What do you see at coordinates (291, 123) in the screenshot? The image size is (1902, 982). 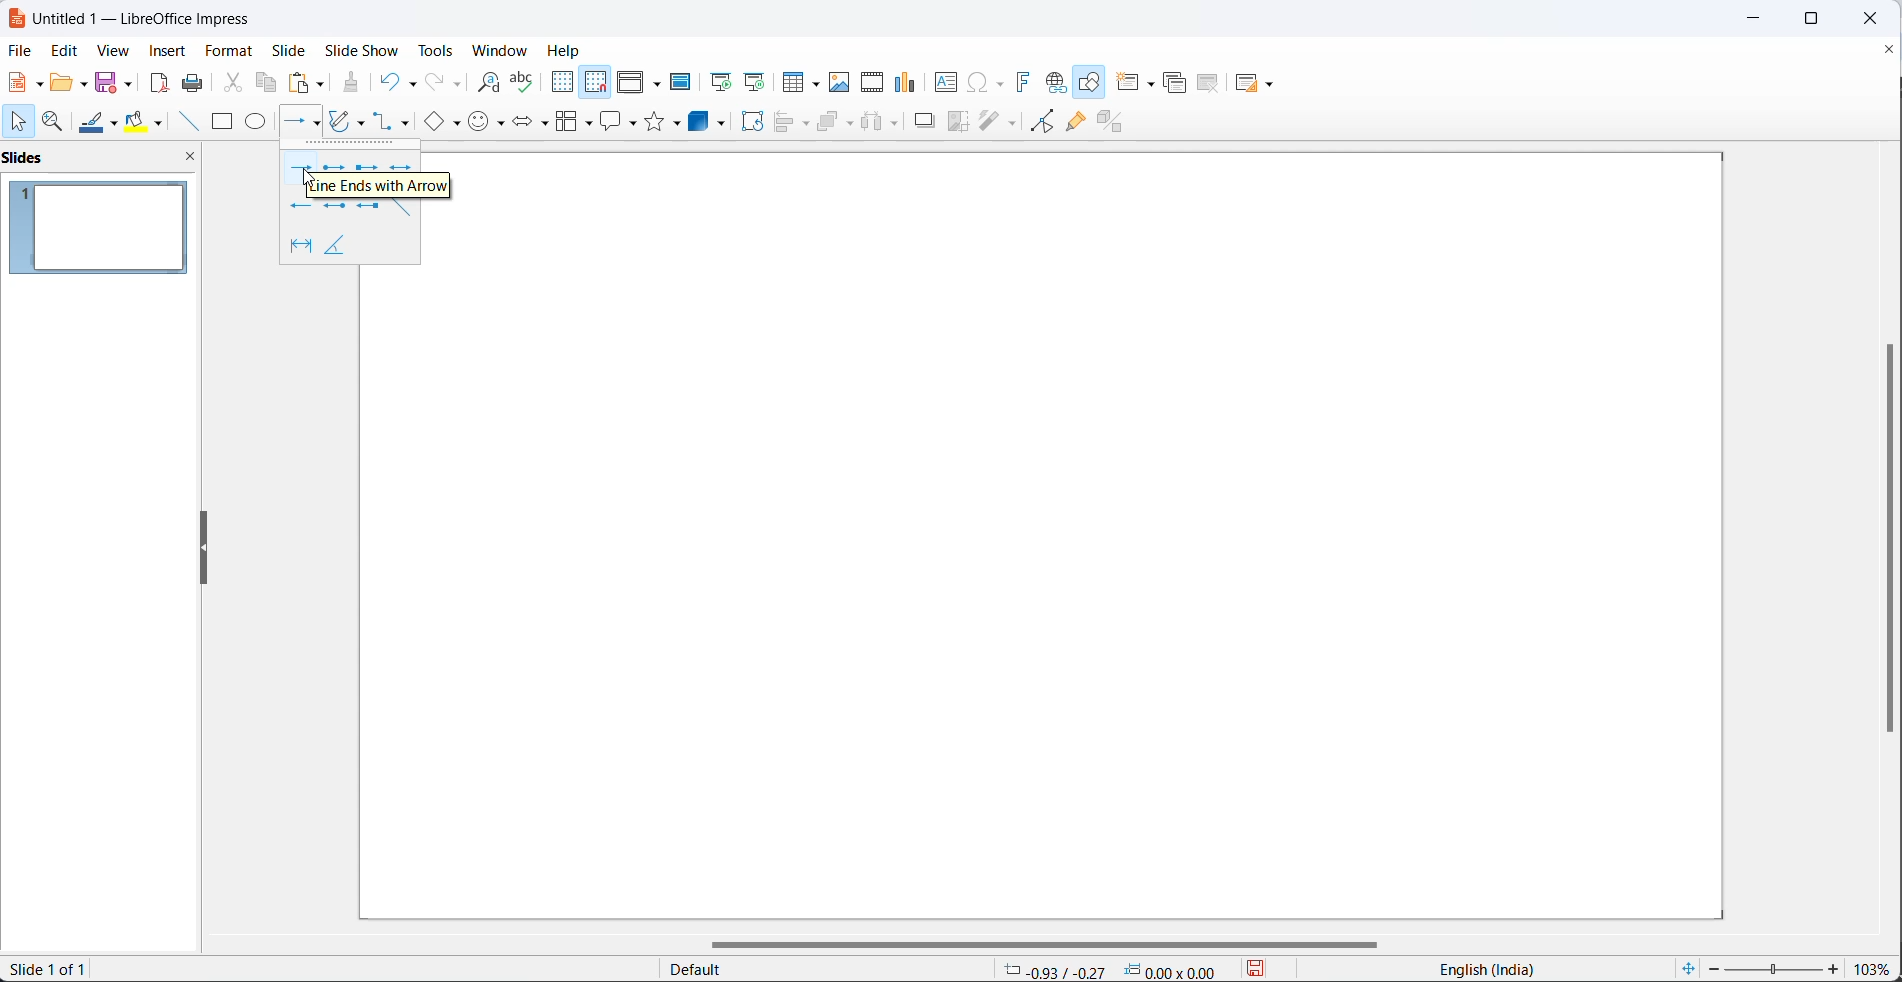 I see `line and arrow` at bounding box center [291, 123].